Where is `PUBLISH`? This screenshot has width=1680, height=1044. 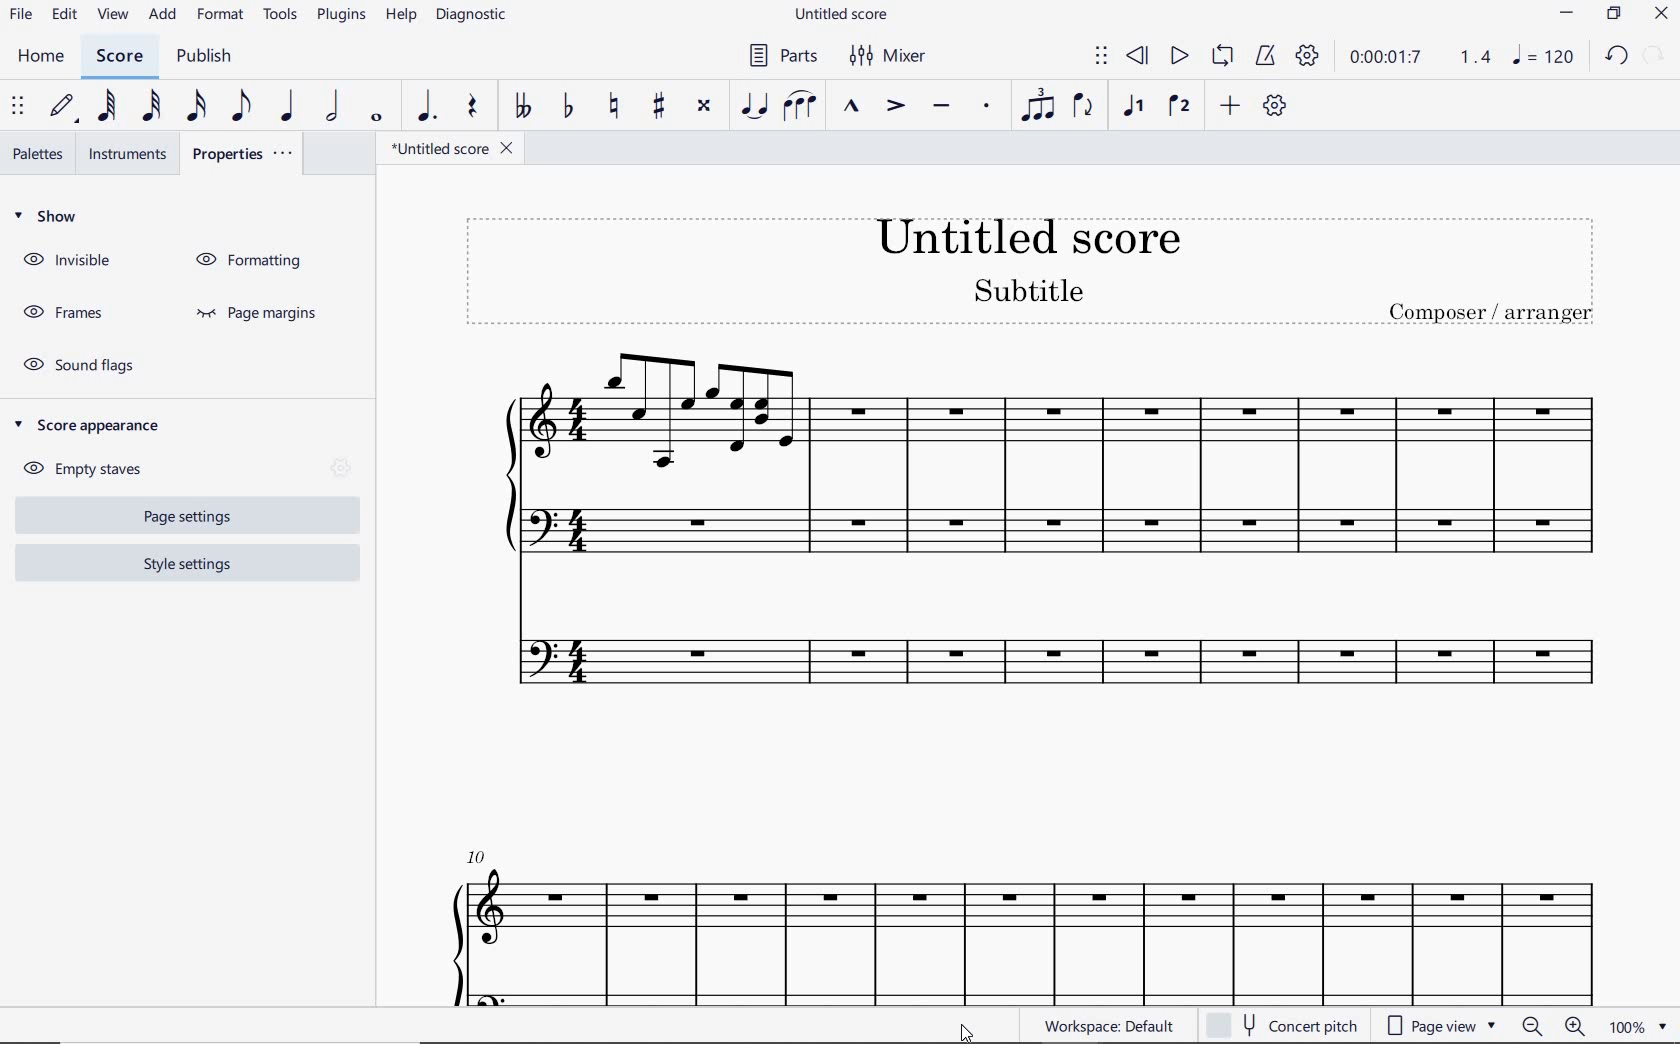
PUBLISH is located at coordinates (205, 57).